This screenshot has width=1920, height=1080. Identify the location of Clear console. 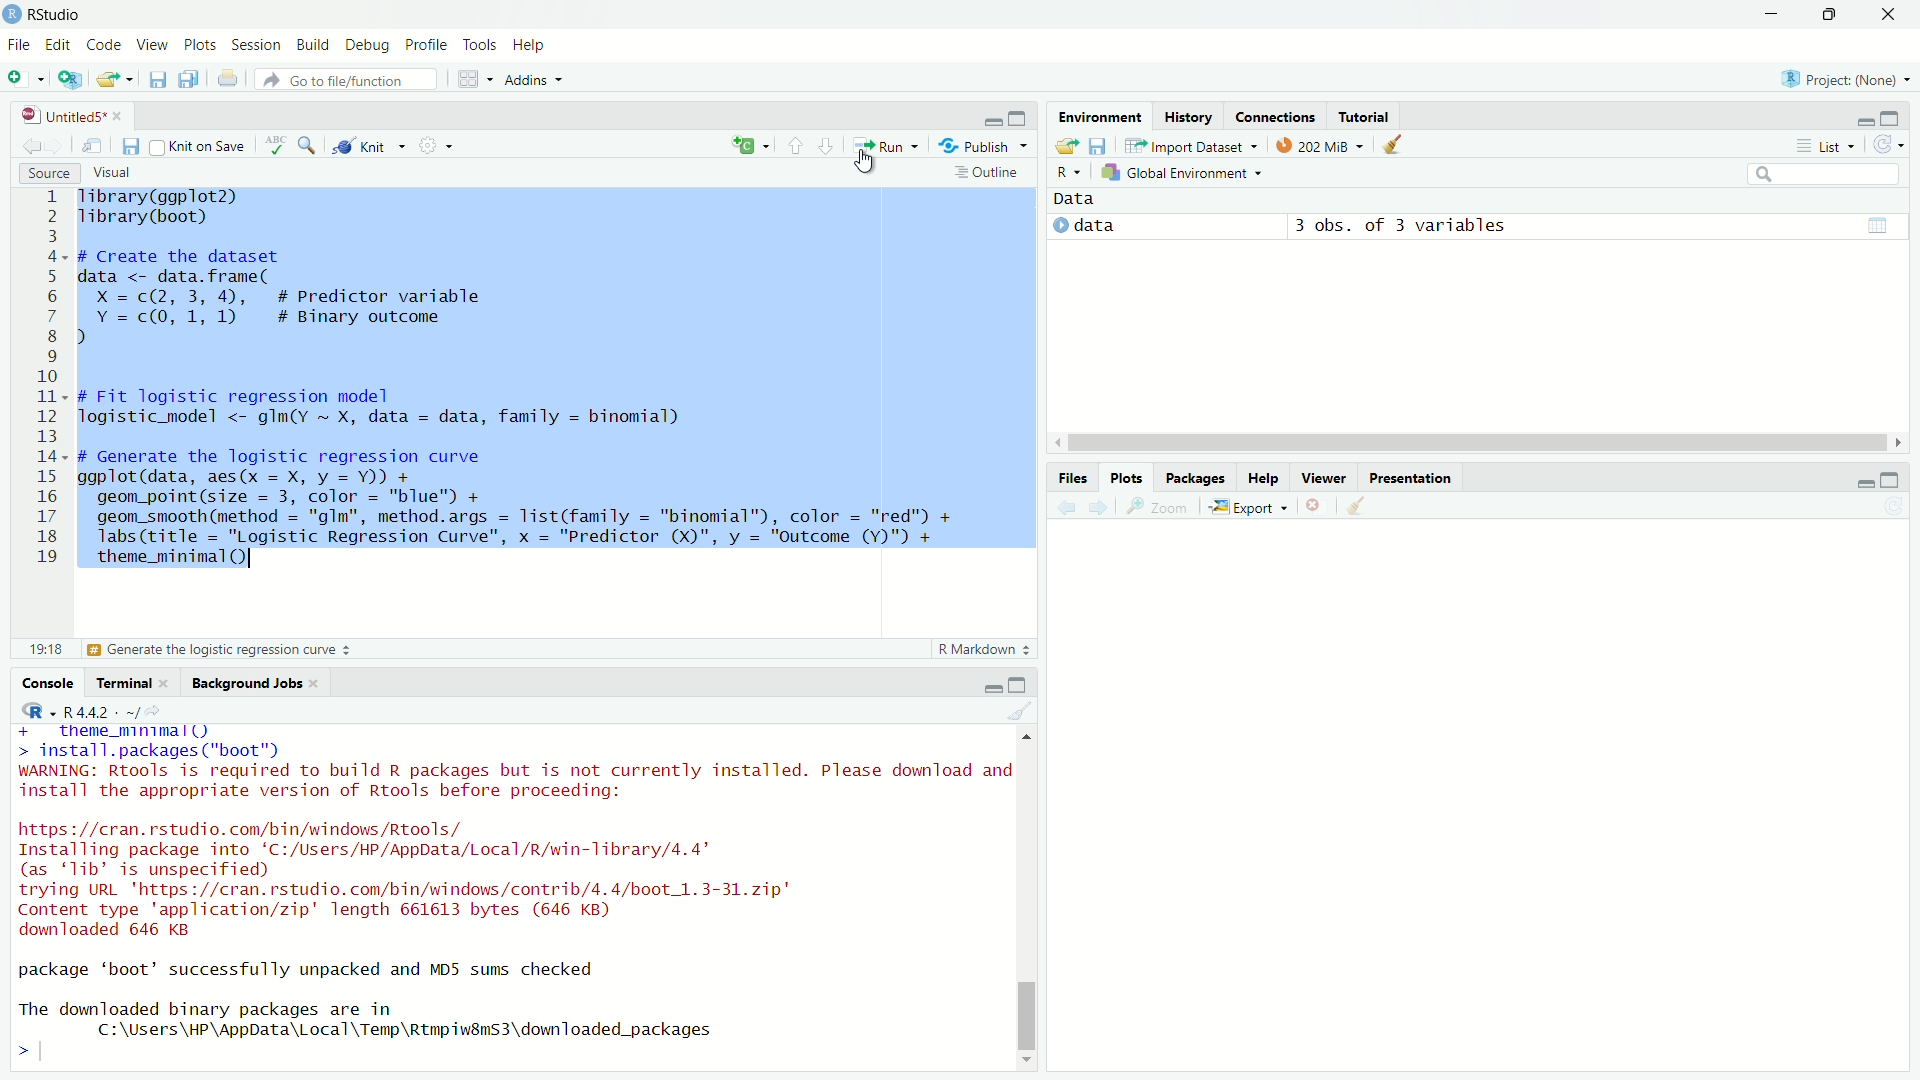
(1020, 710).